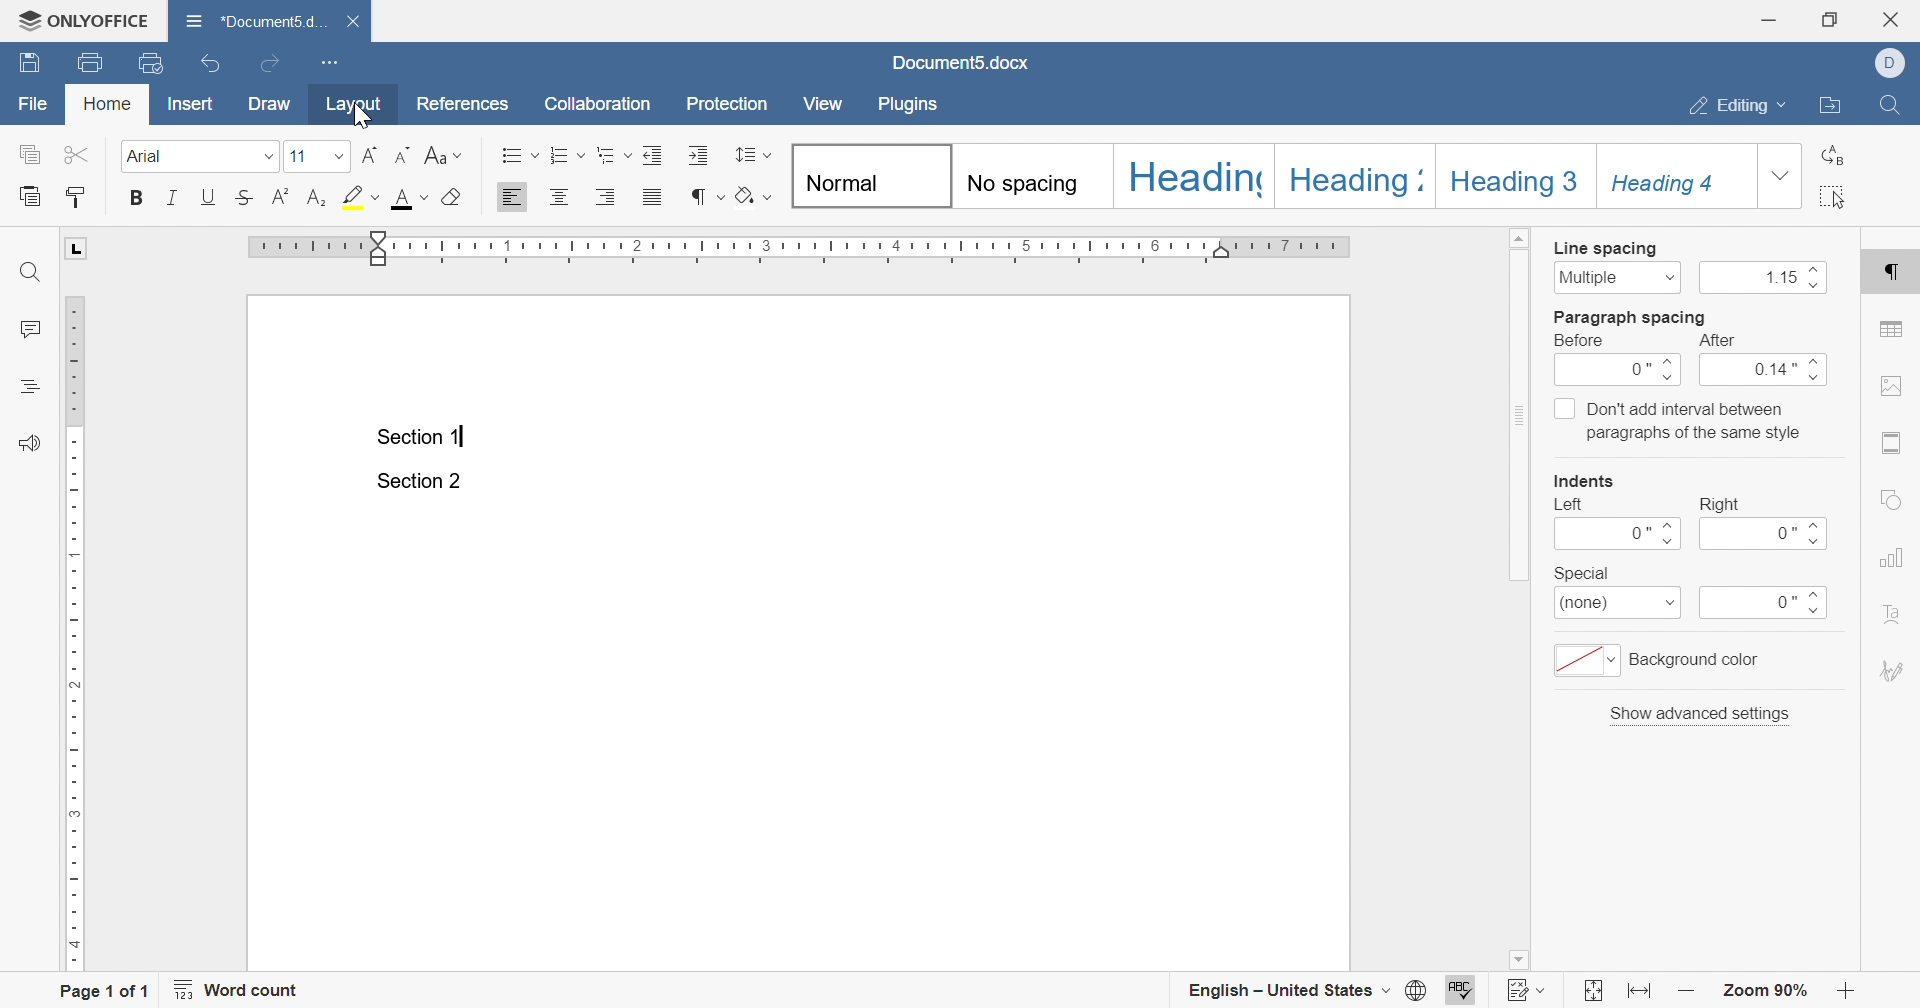  I want to click on line spacing, so click(1606, 249).